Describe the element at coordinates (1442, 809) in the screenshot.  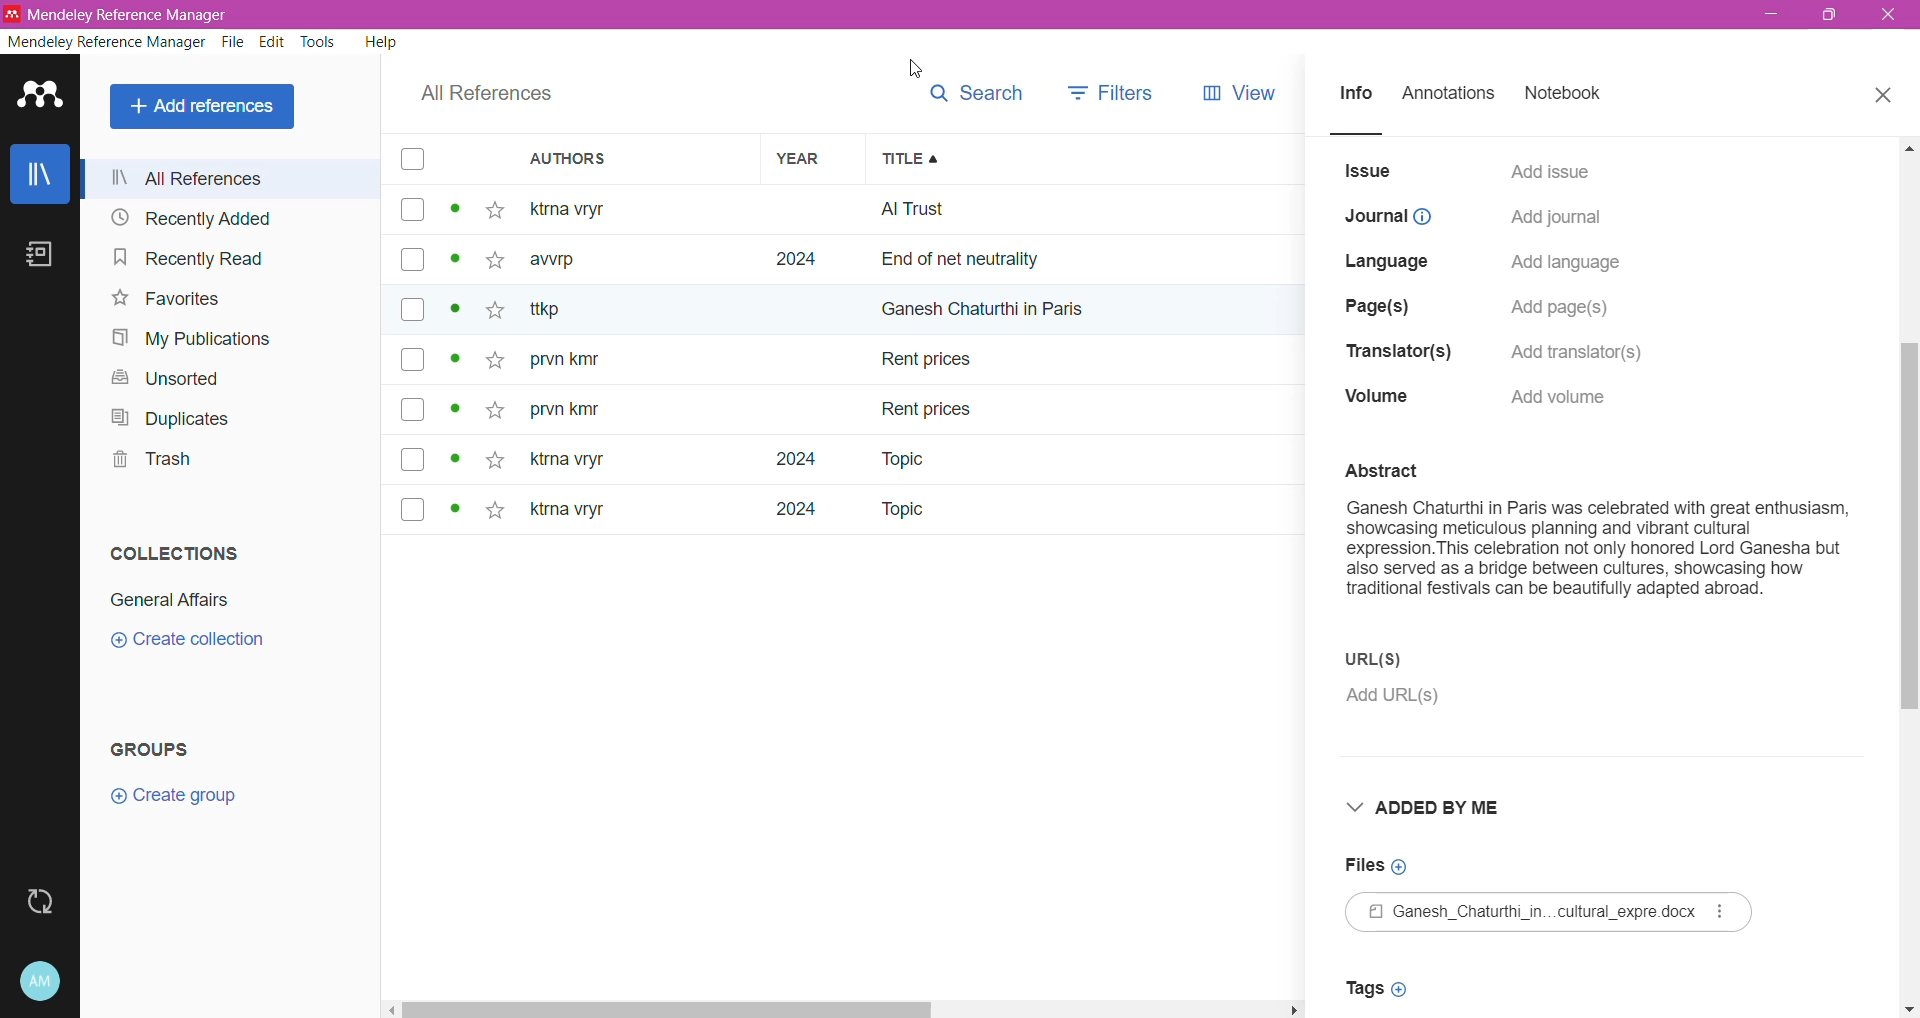
I see `Added By Me` at that location.